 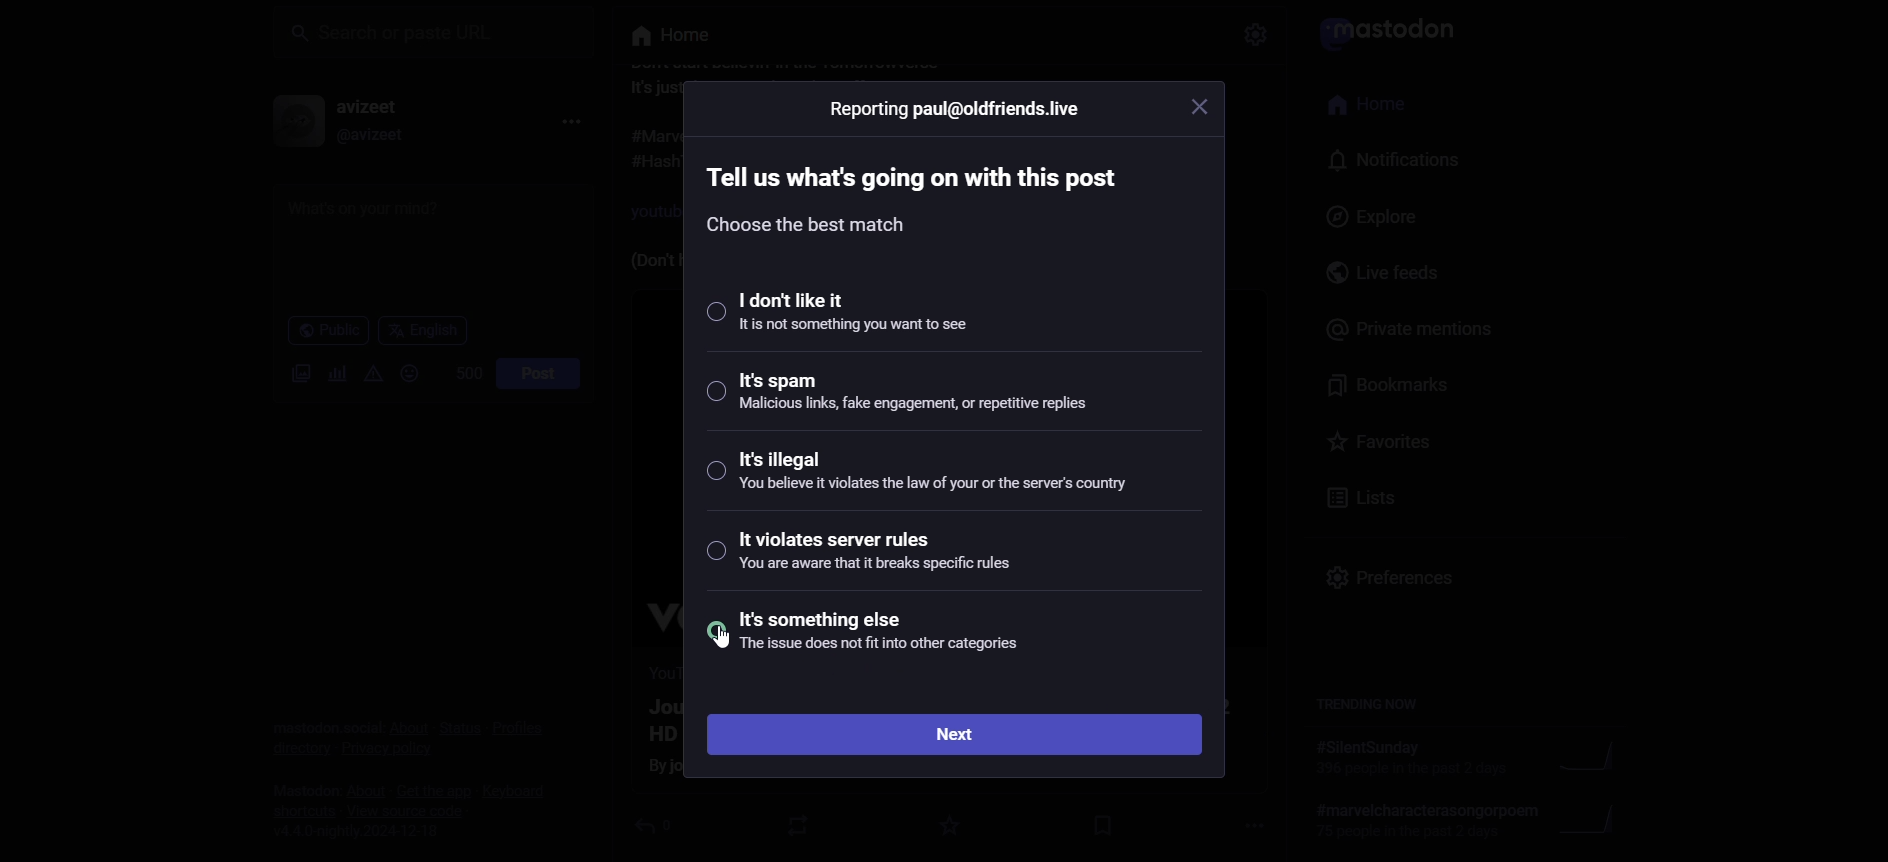 I want to click on , so click(x=1256, y=39).